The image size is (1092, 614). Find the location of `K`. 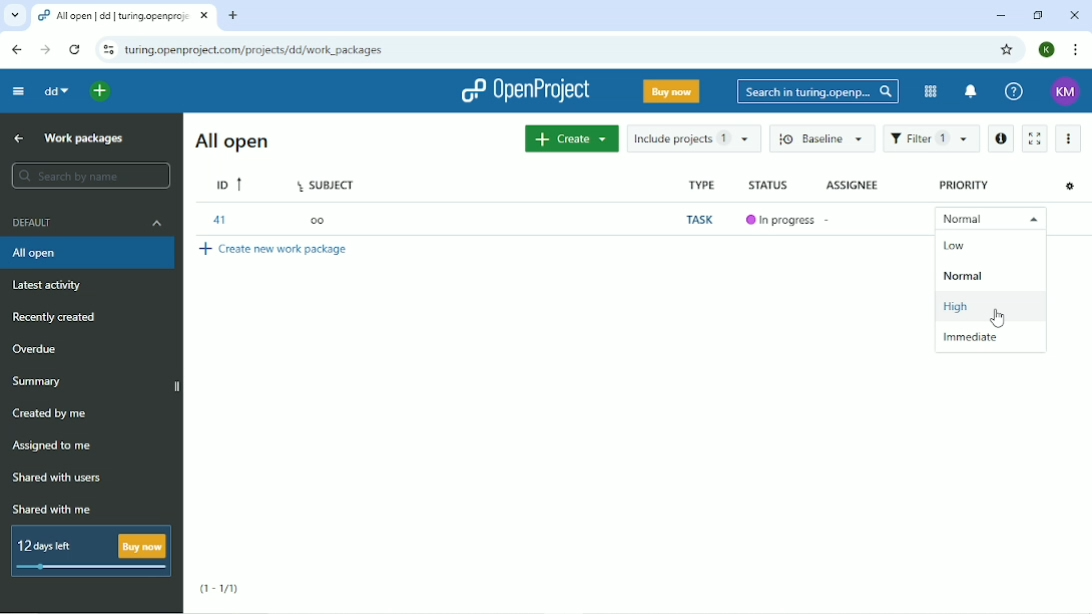

K is located at coordinates (1046, 50).